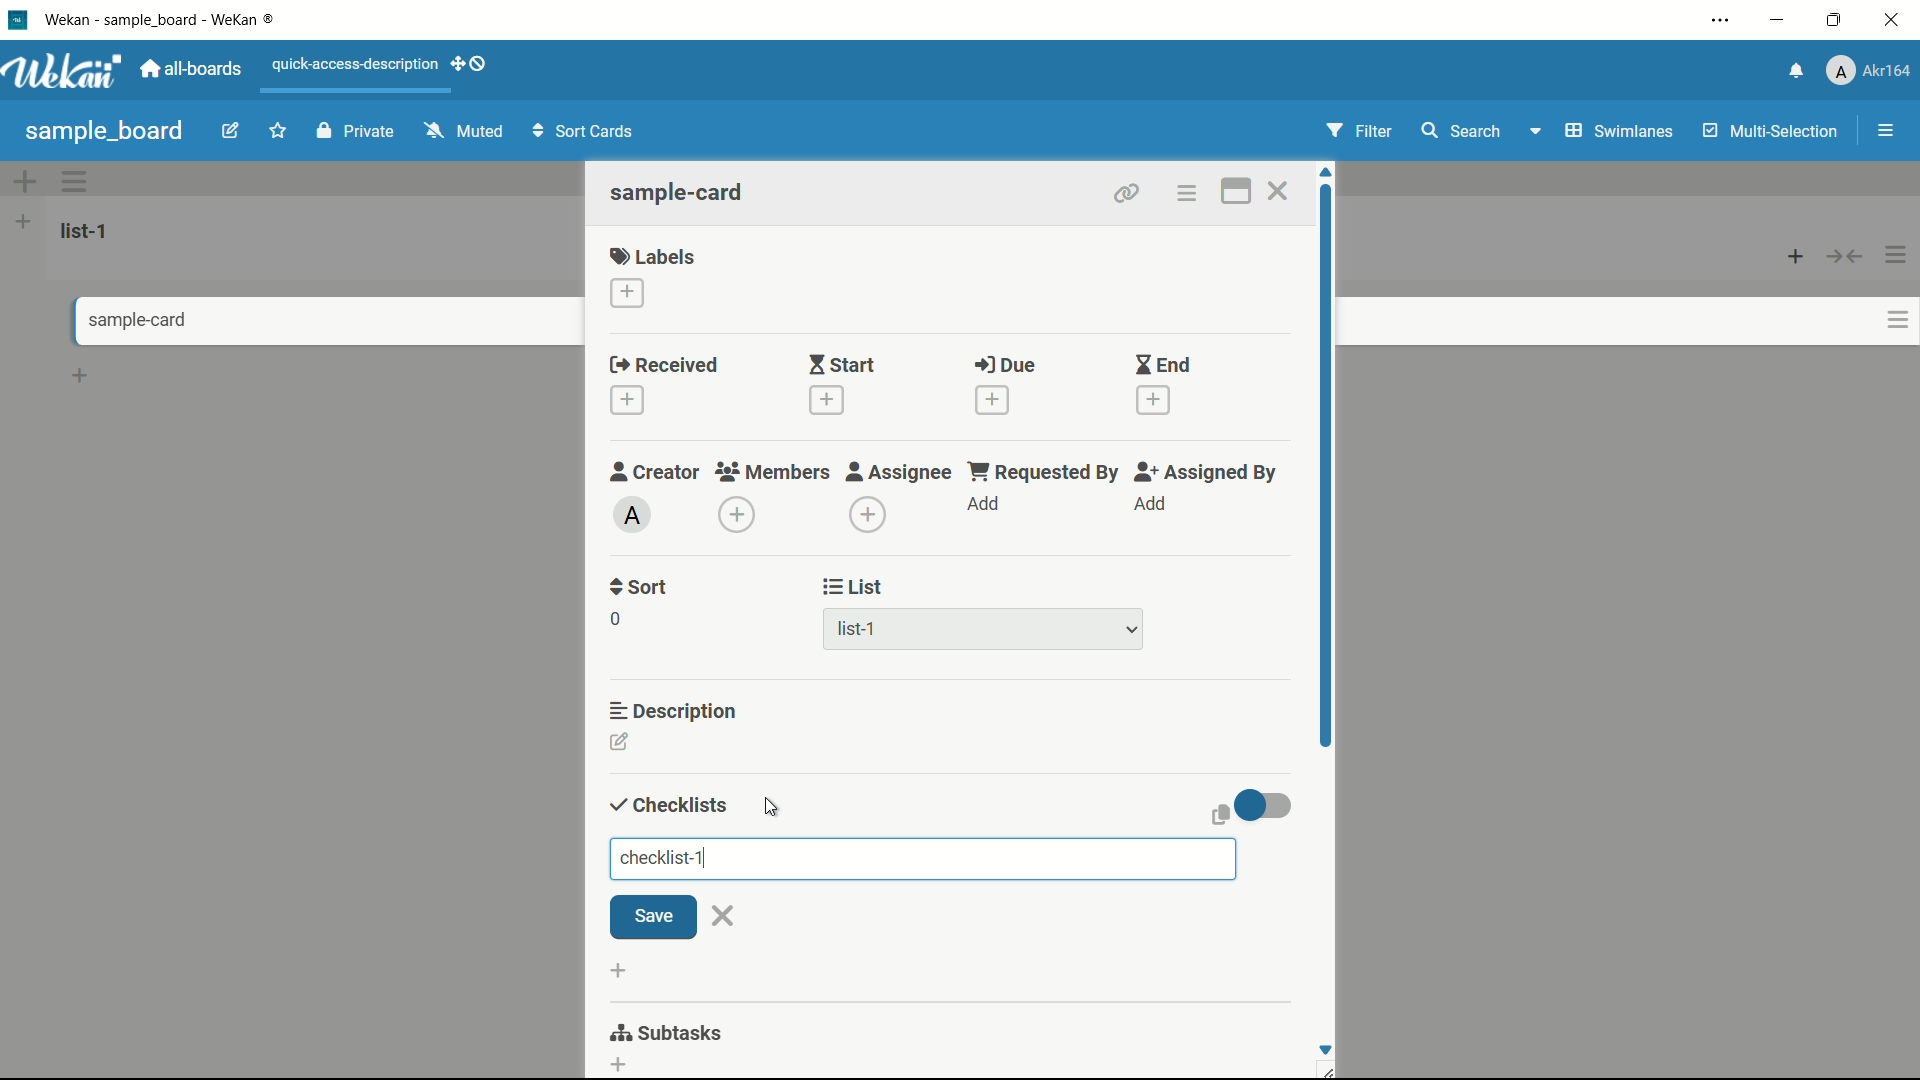 The image size is (1920, 1080). I want to click on add card bottom, so click(80, 376).